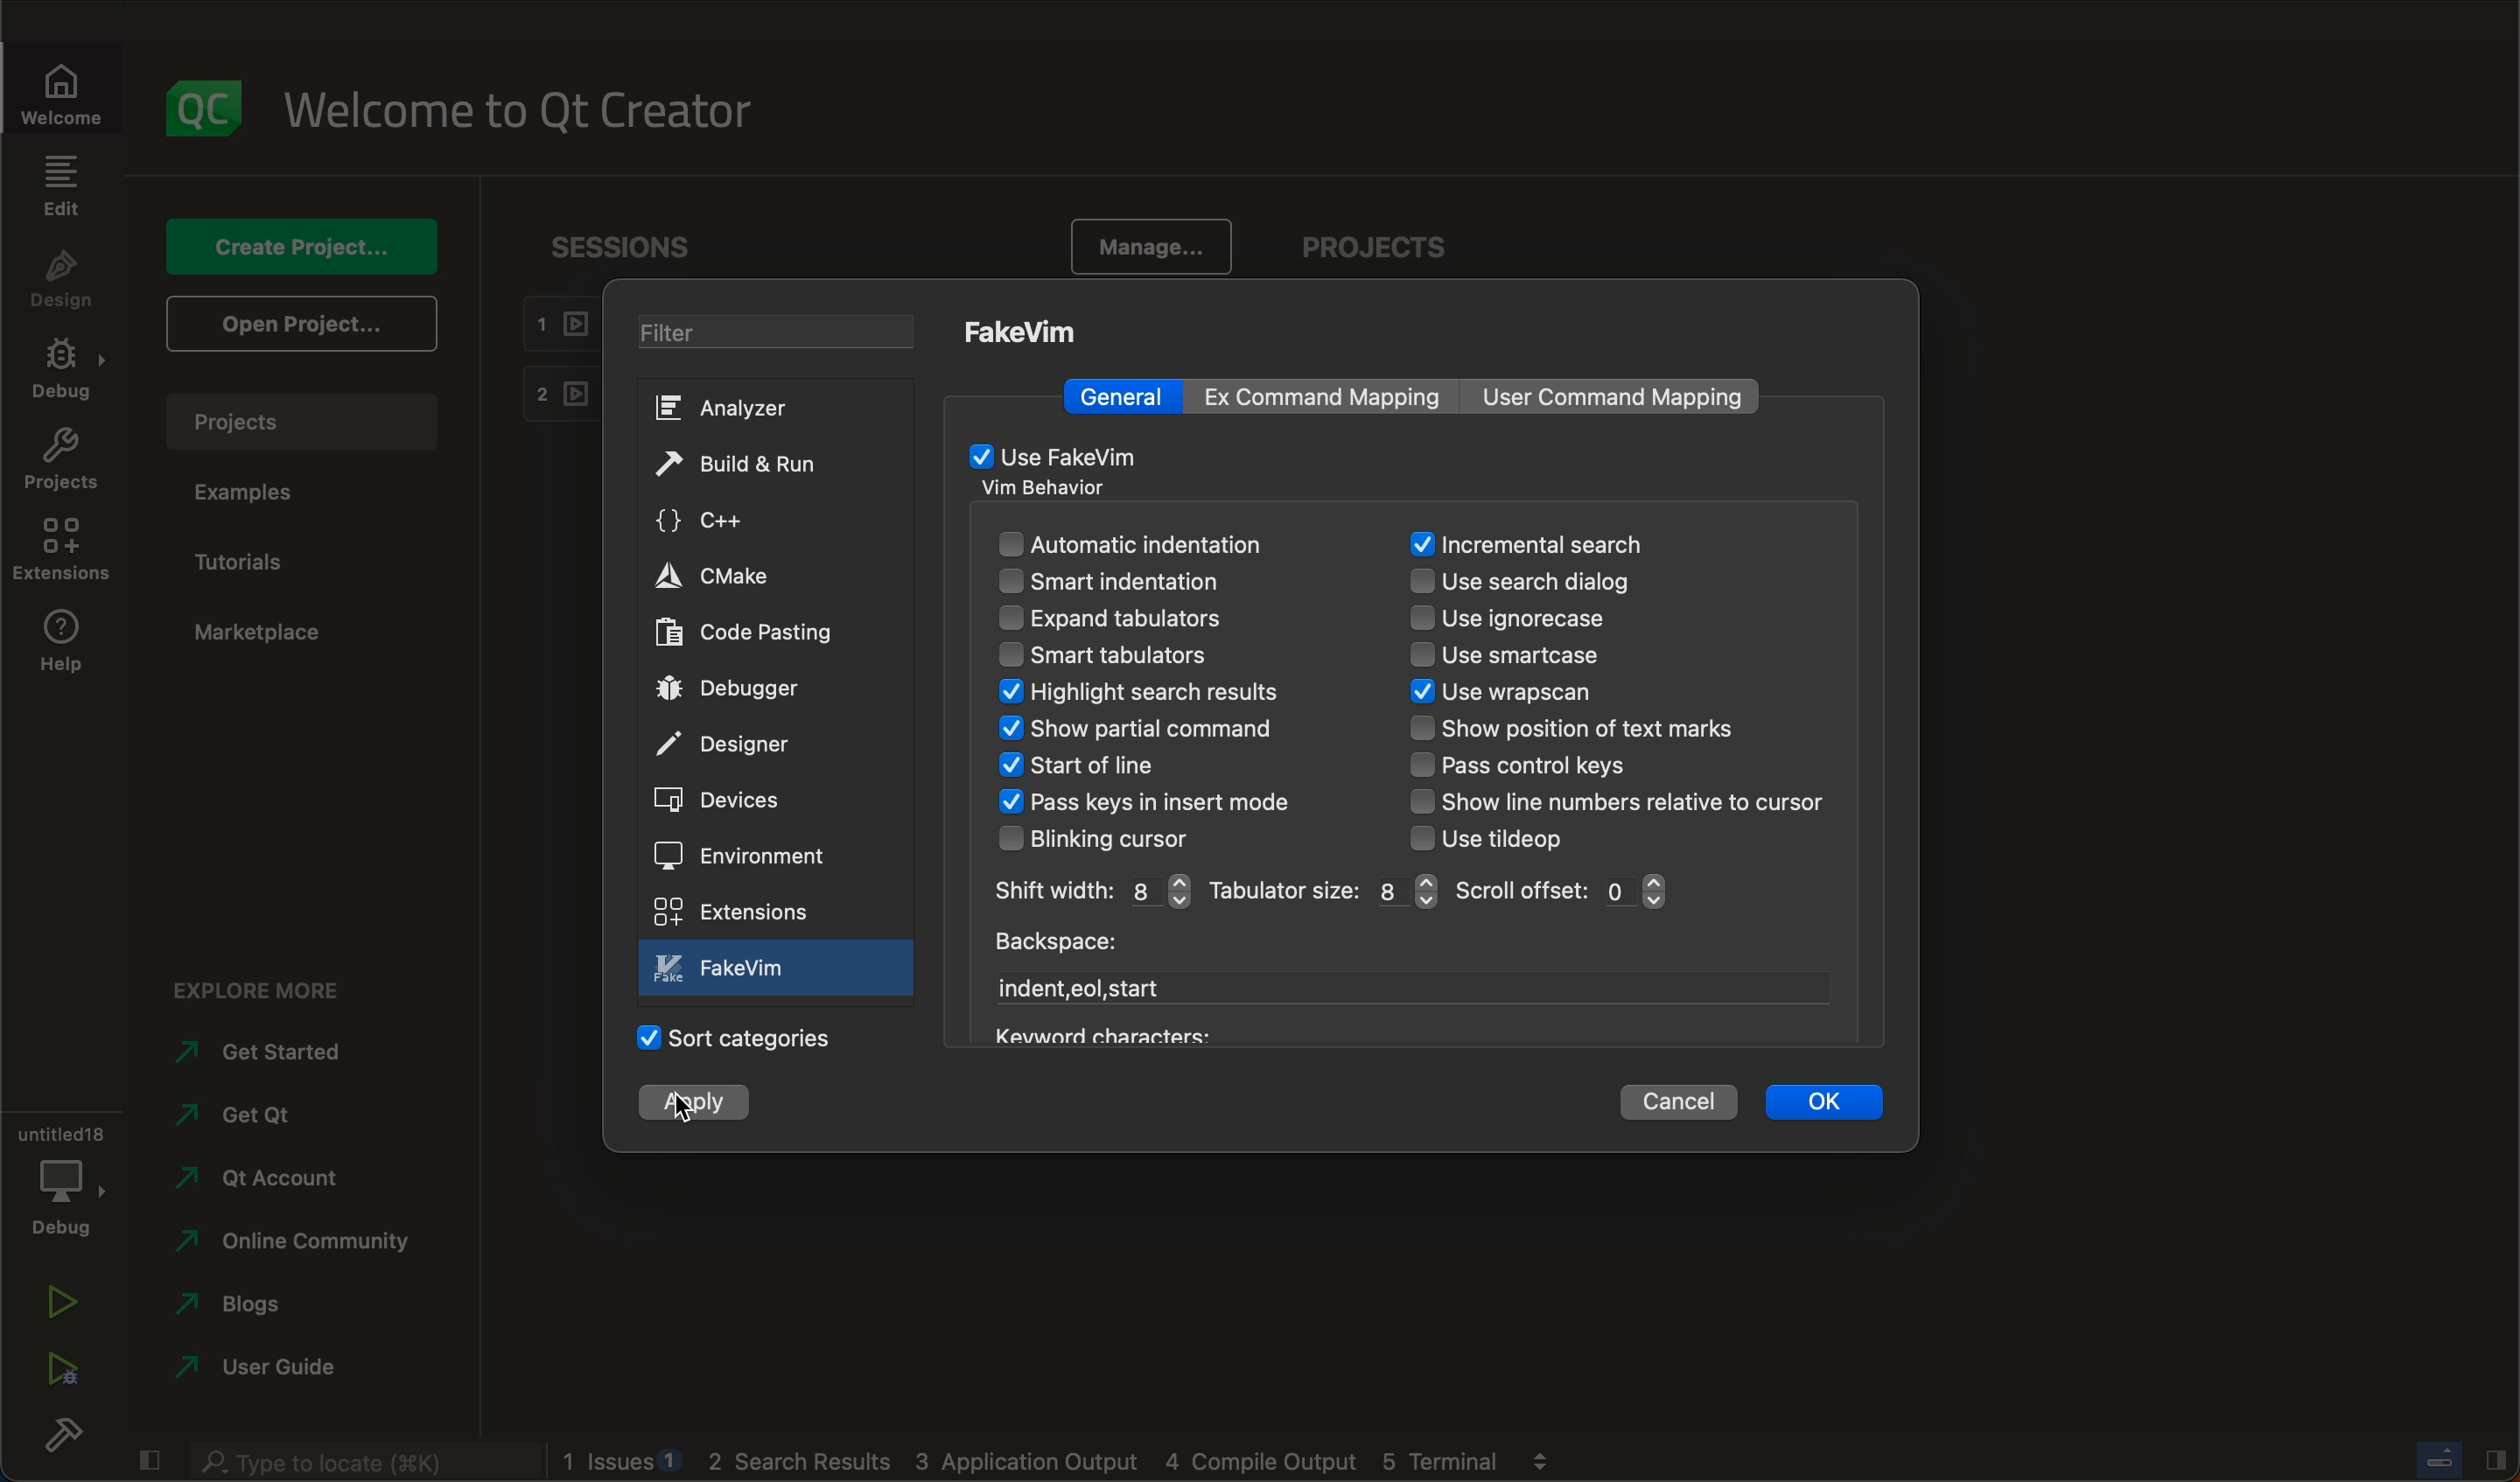  Describe the element at coordinates (1527, 545) in the screenshot. I see `search` at that location.